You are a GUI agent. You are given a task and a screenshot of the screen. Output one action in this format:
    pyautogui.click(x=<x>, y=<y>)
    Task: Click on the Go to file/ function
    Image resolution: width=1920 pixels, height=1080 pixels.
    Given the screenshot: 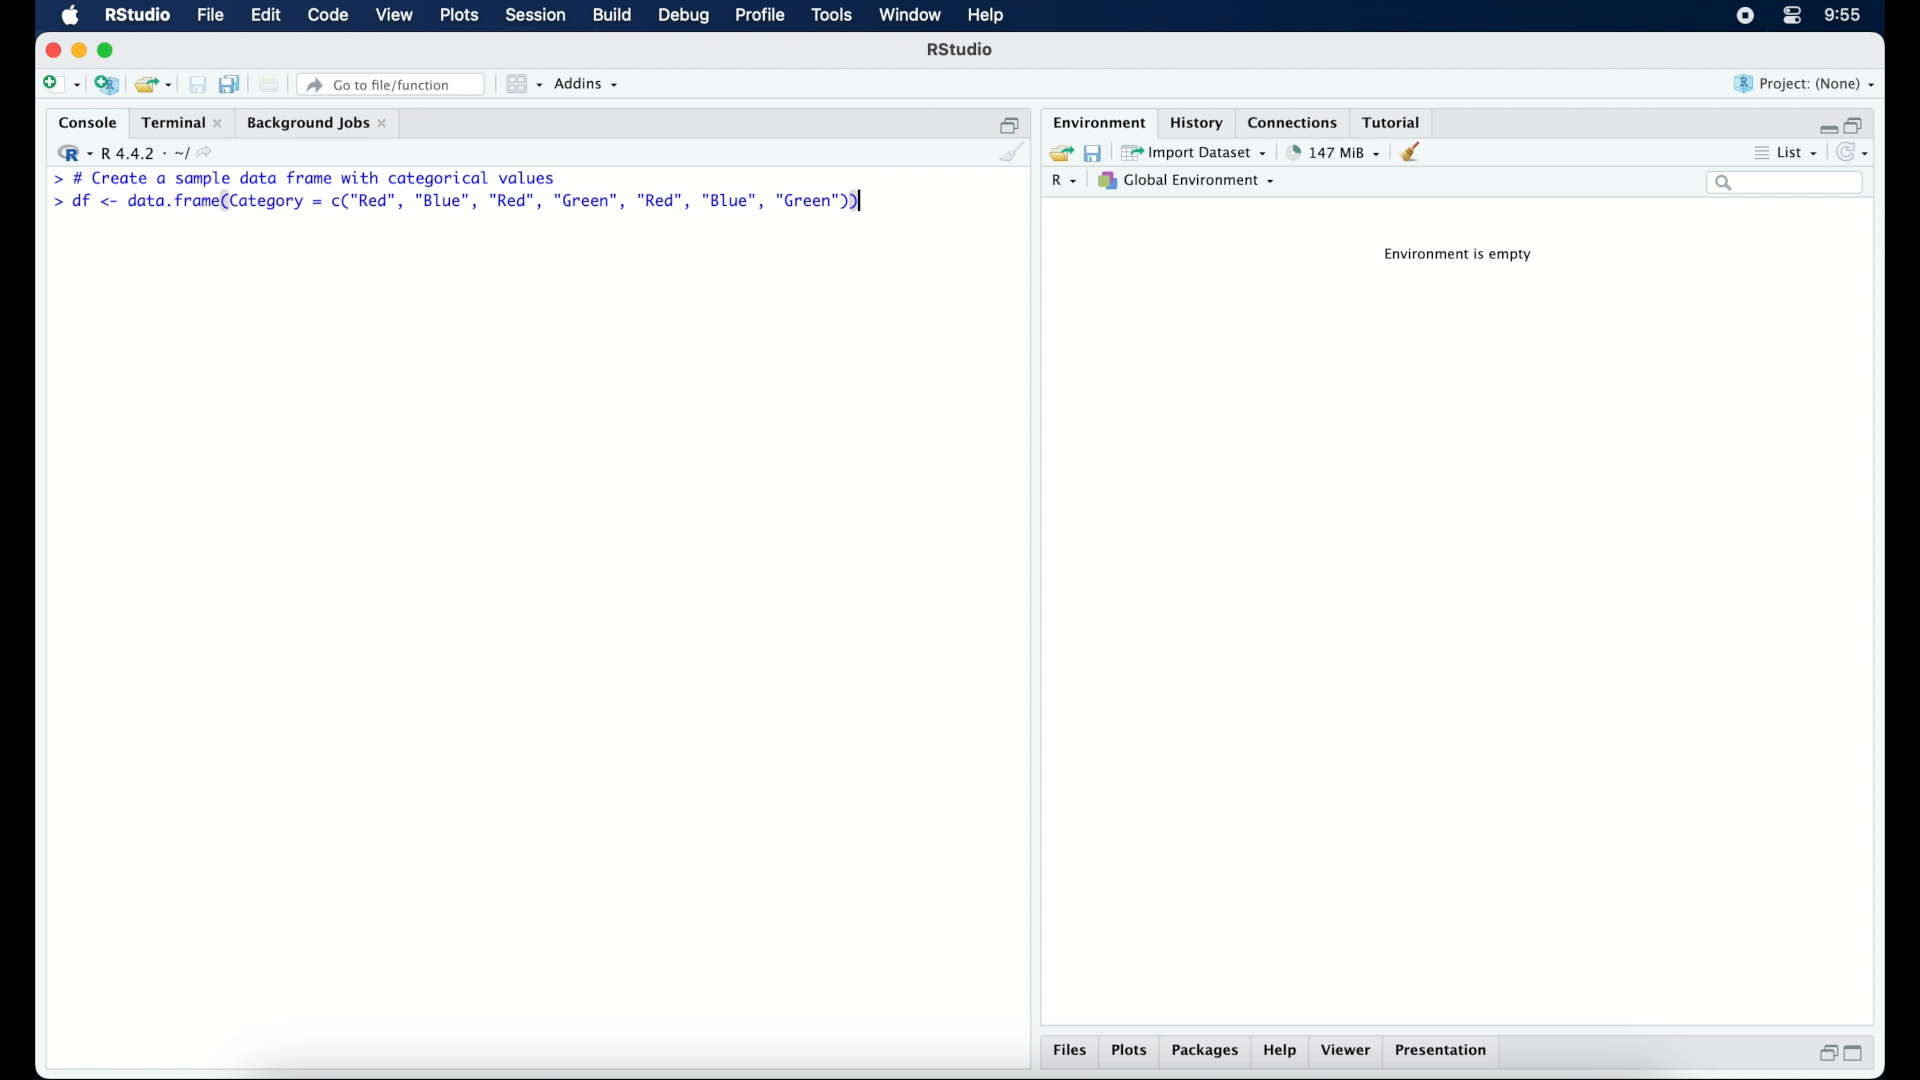 What is the action you would take?
    pyautogui.click(x=395, y=83)
    